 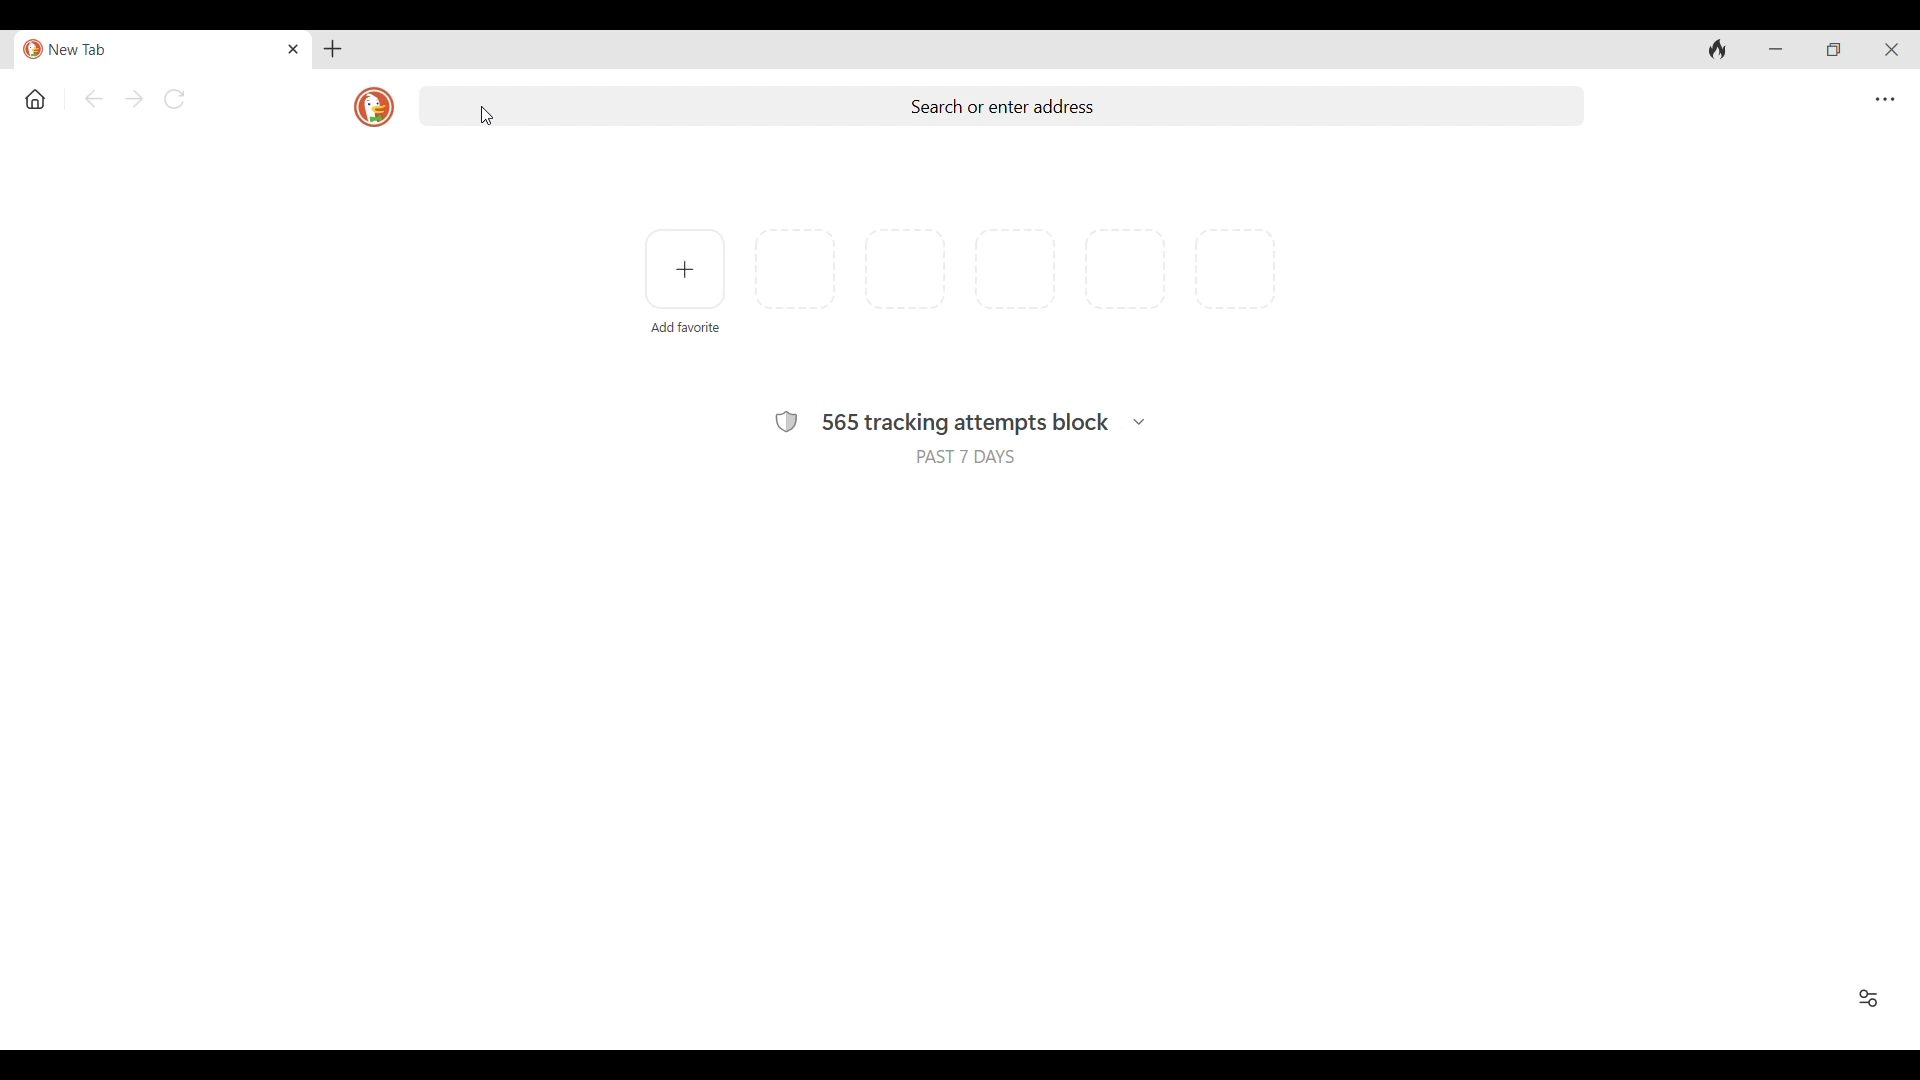 What do you see at coordinates (965, 457) in the screenshot?
I see `PAST 7 DAYS` at bounding box center [965, 457].